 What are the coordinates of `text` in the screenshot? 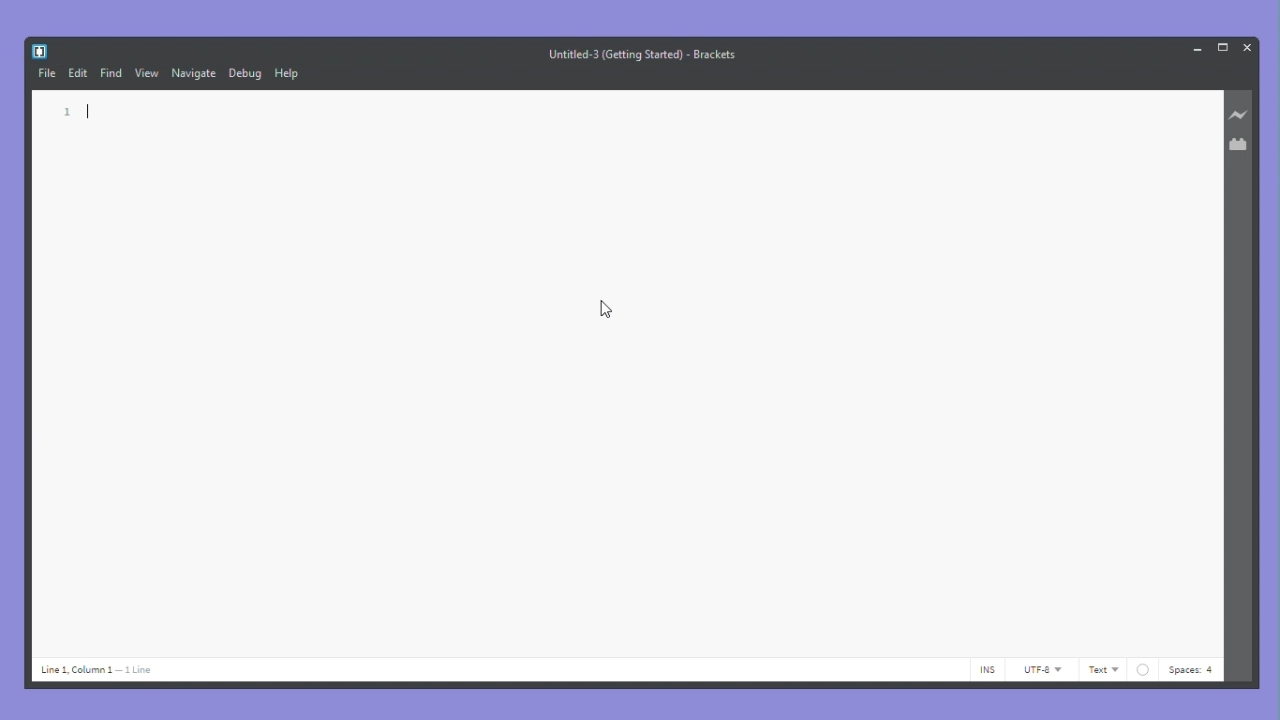 It's located at (1103, 670).